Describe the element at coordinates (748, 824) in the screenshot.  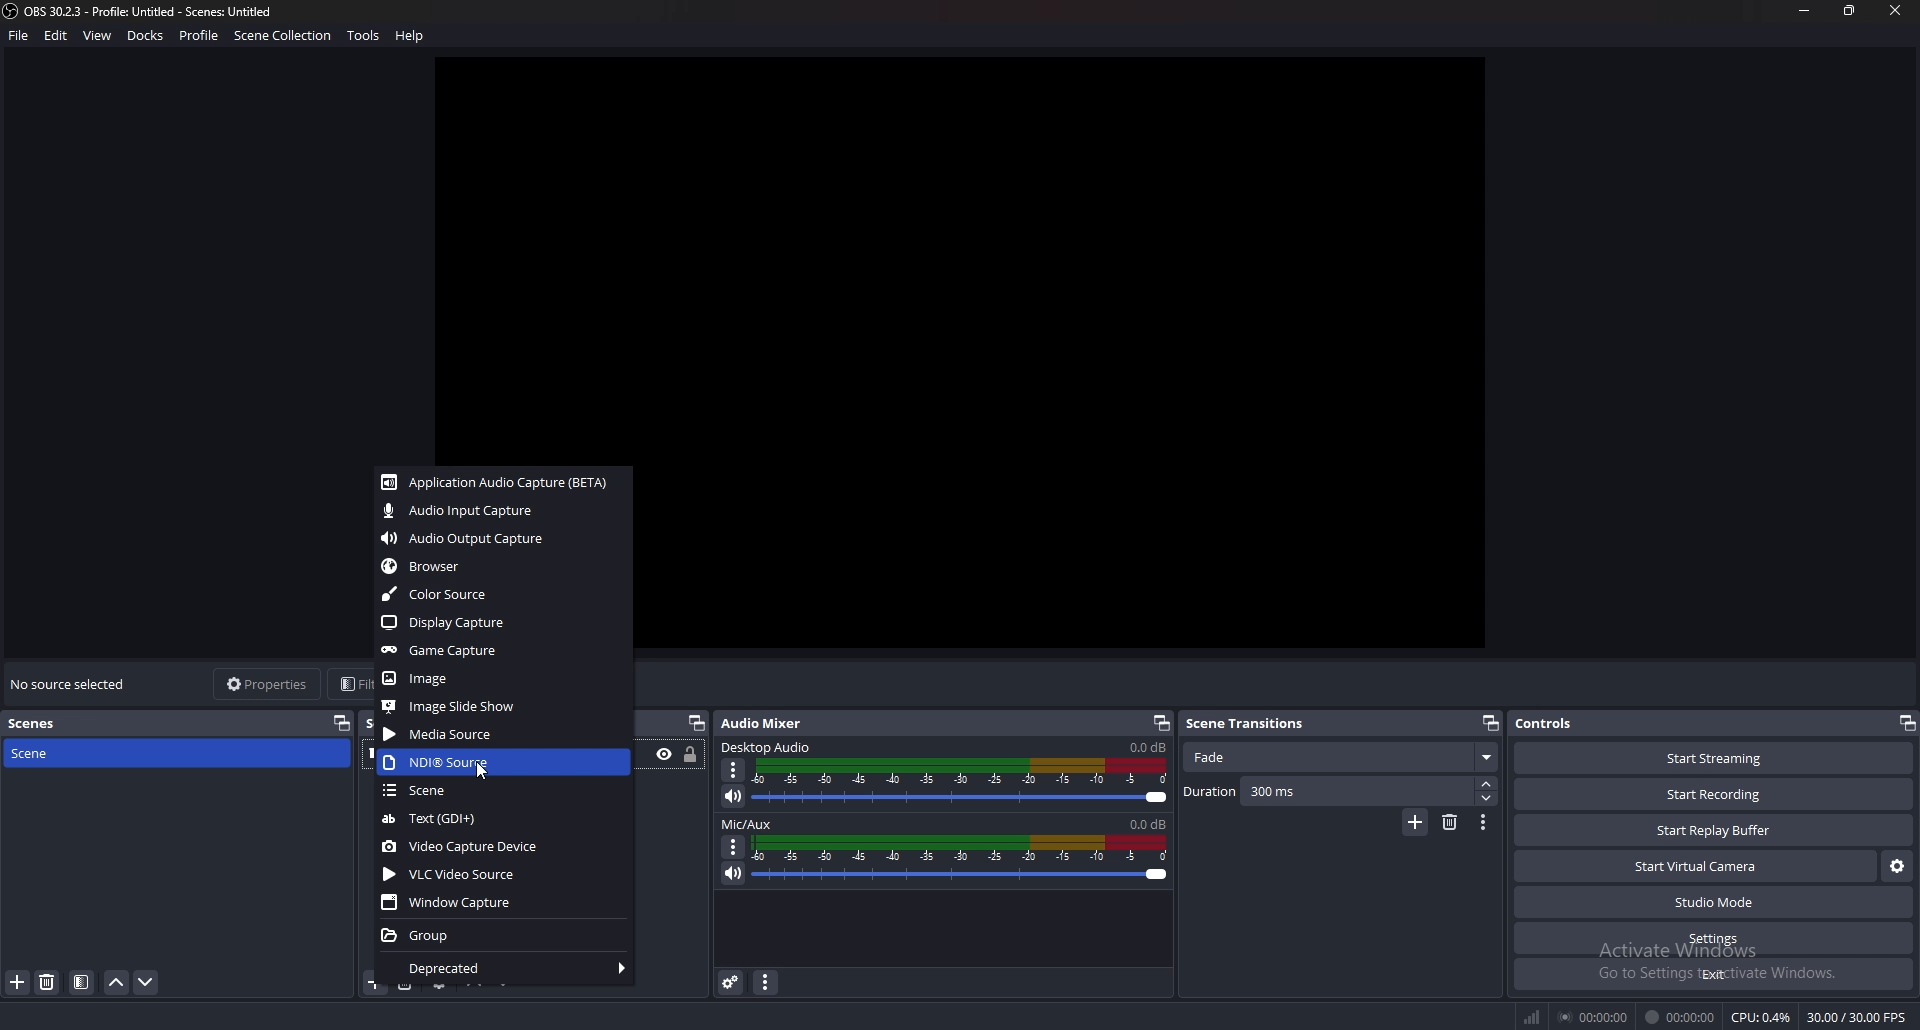
I see `mic/aux` at that location.